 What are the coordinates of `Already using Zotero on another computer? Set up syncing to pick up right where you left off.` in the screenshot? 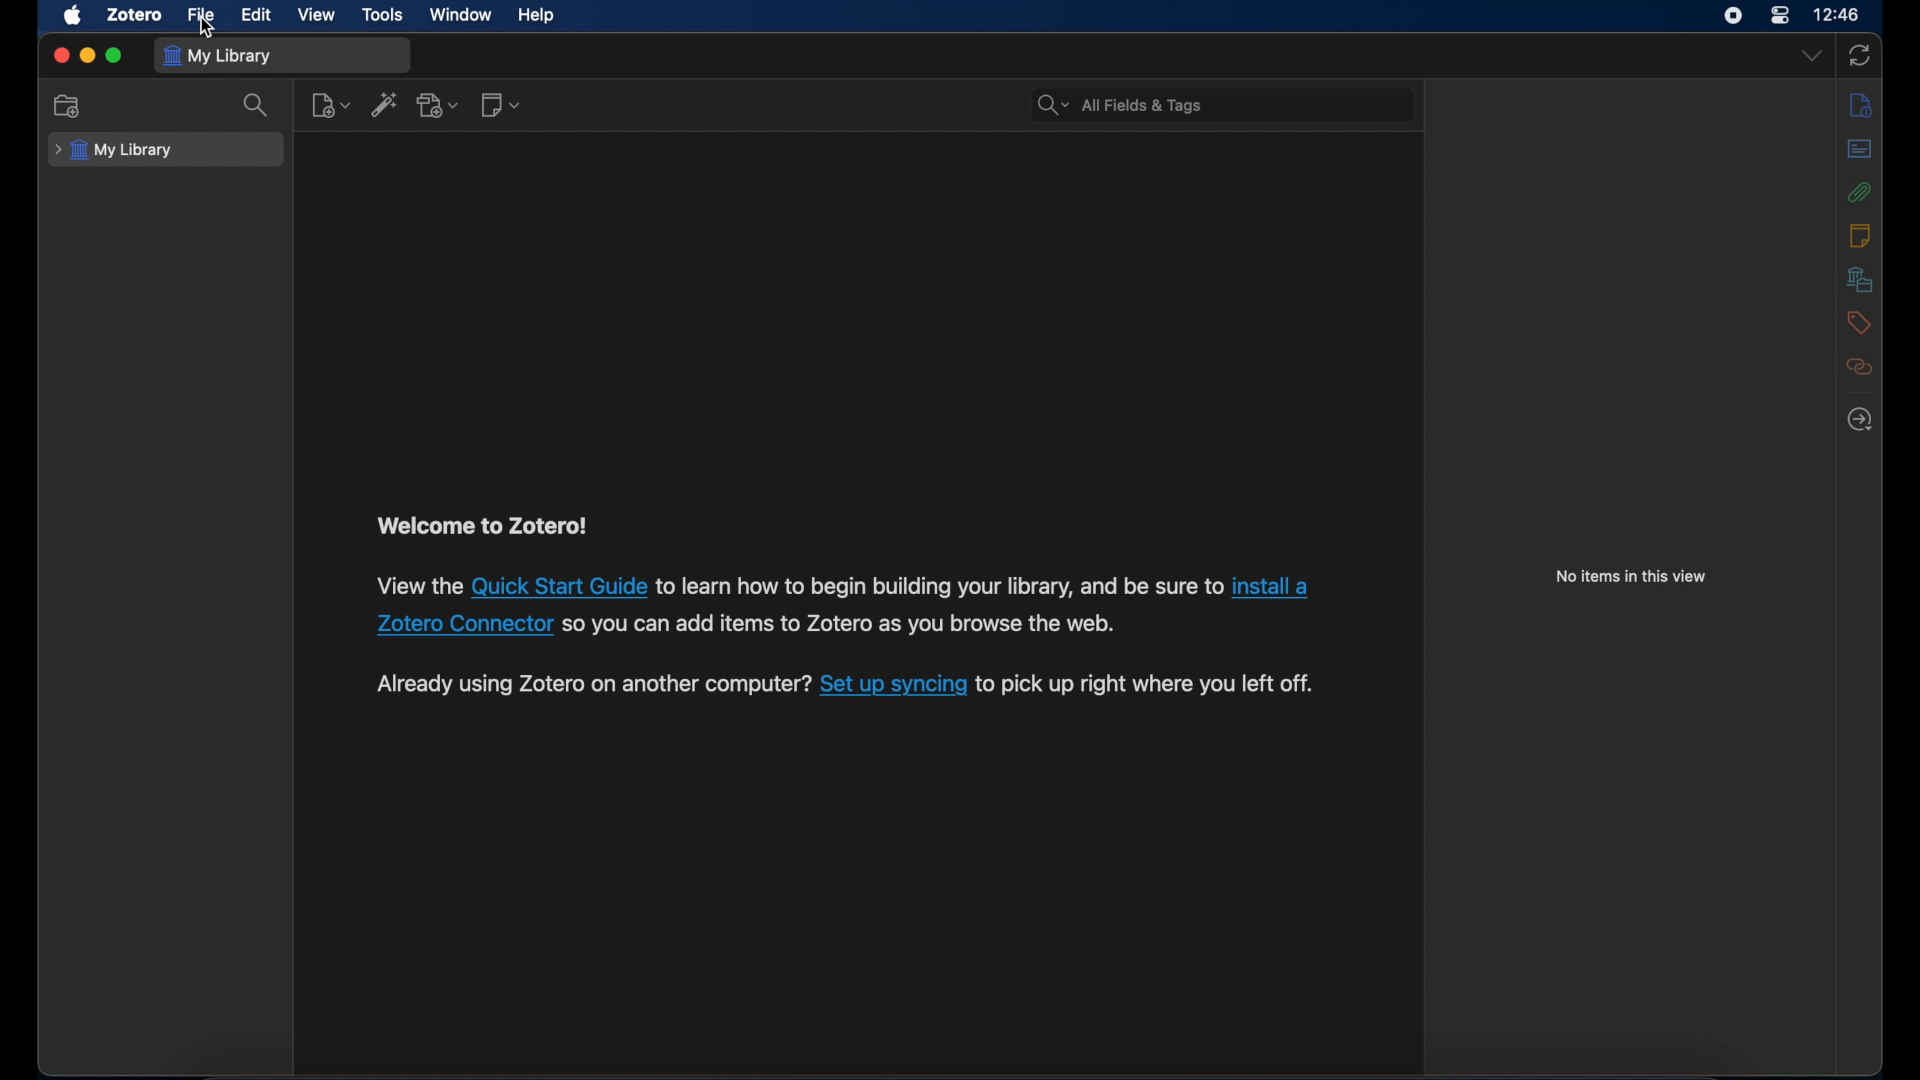 It's located at (844, 686).